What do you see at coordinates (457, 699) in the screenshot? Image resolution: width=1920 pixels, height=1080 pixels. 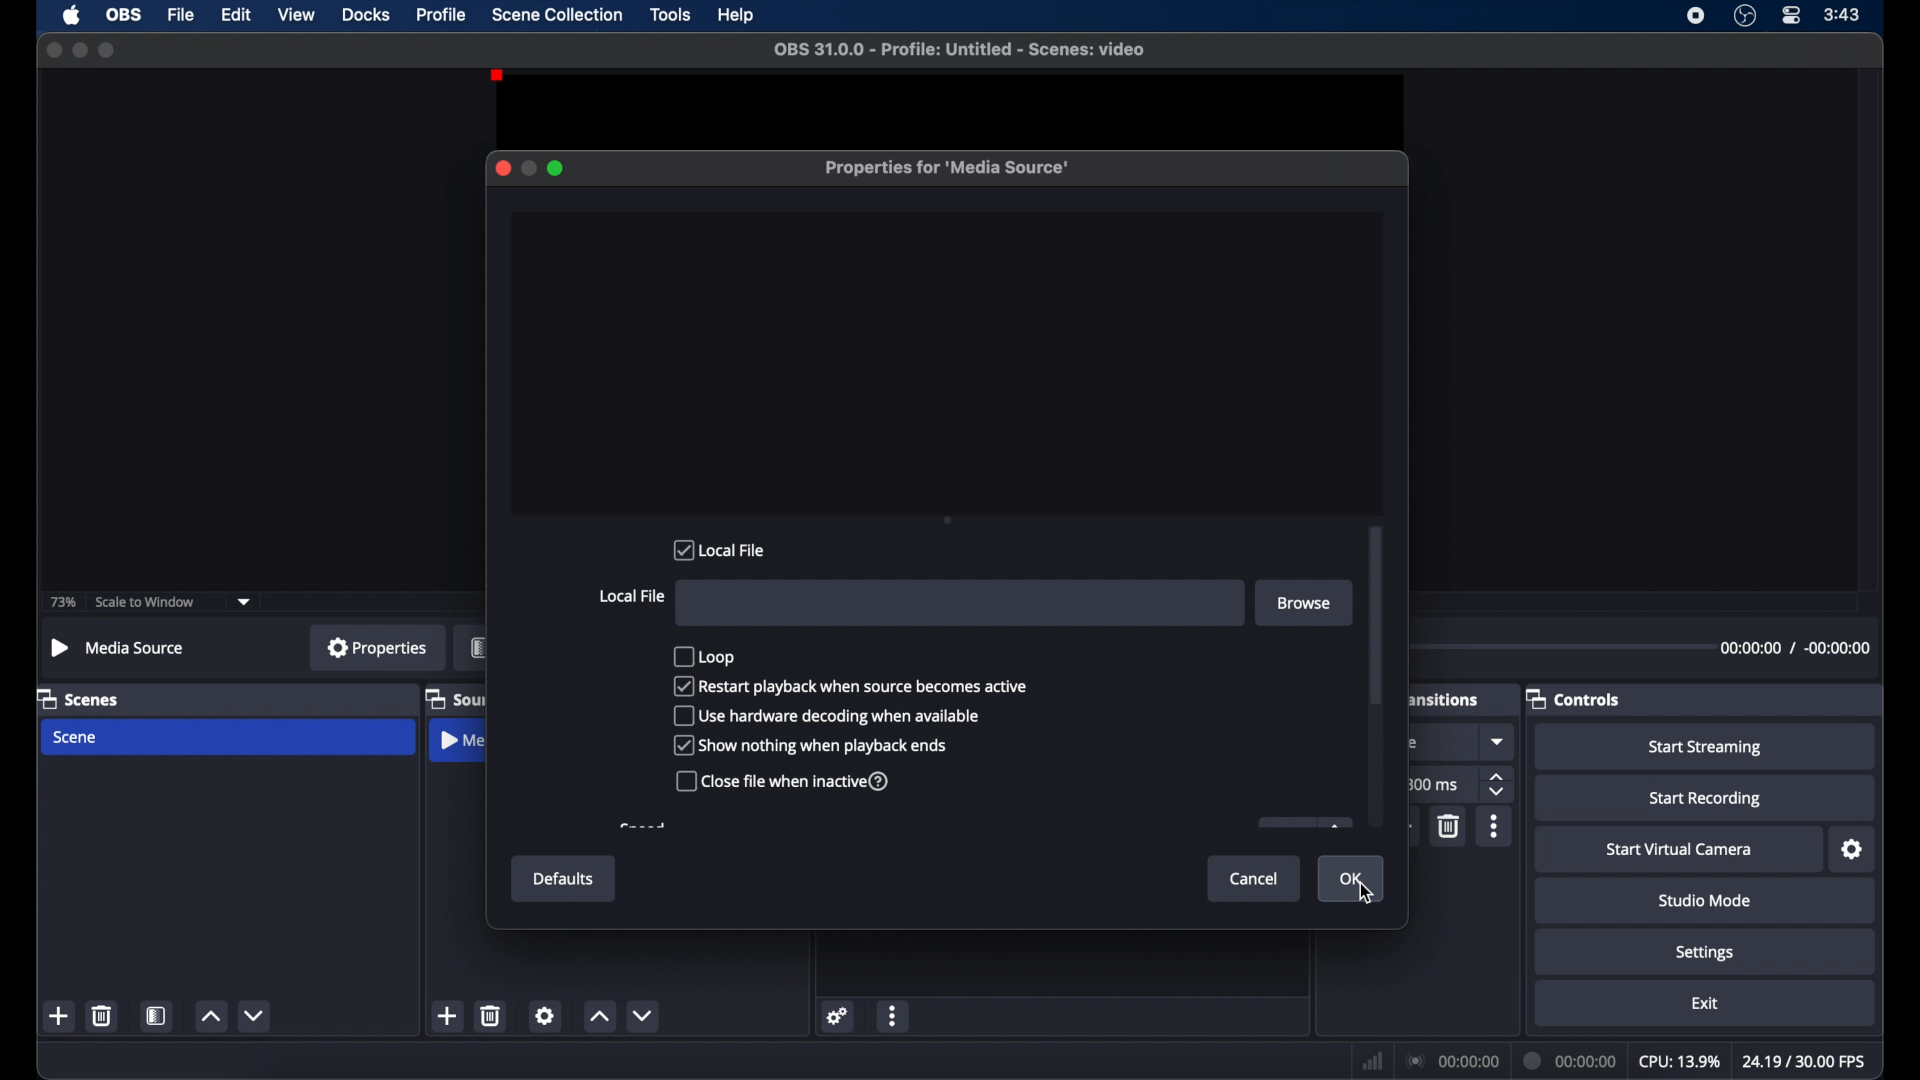 I see `Source` at bounding box center [457, 699].